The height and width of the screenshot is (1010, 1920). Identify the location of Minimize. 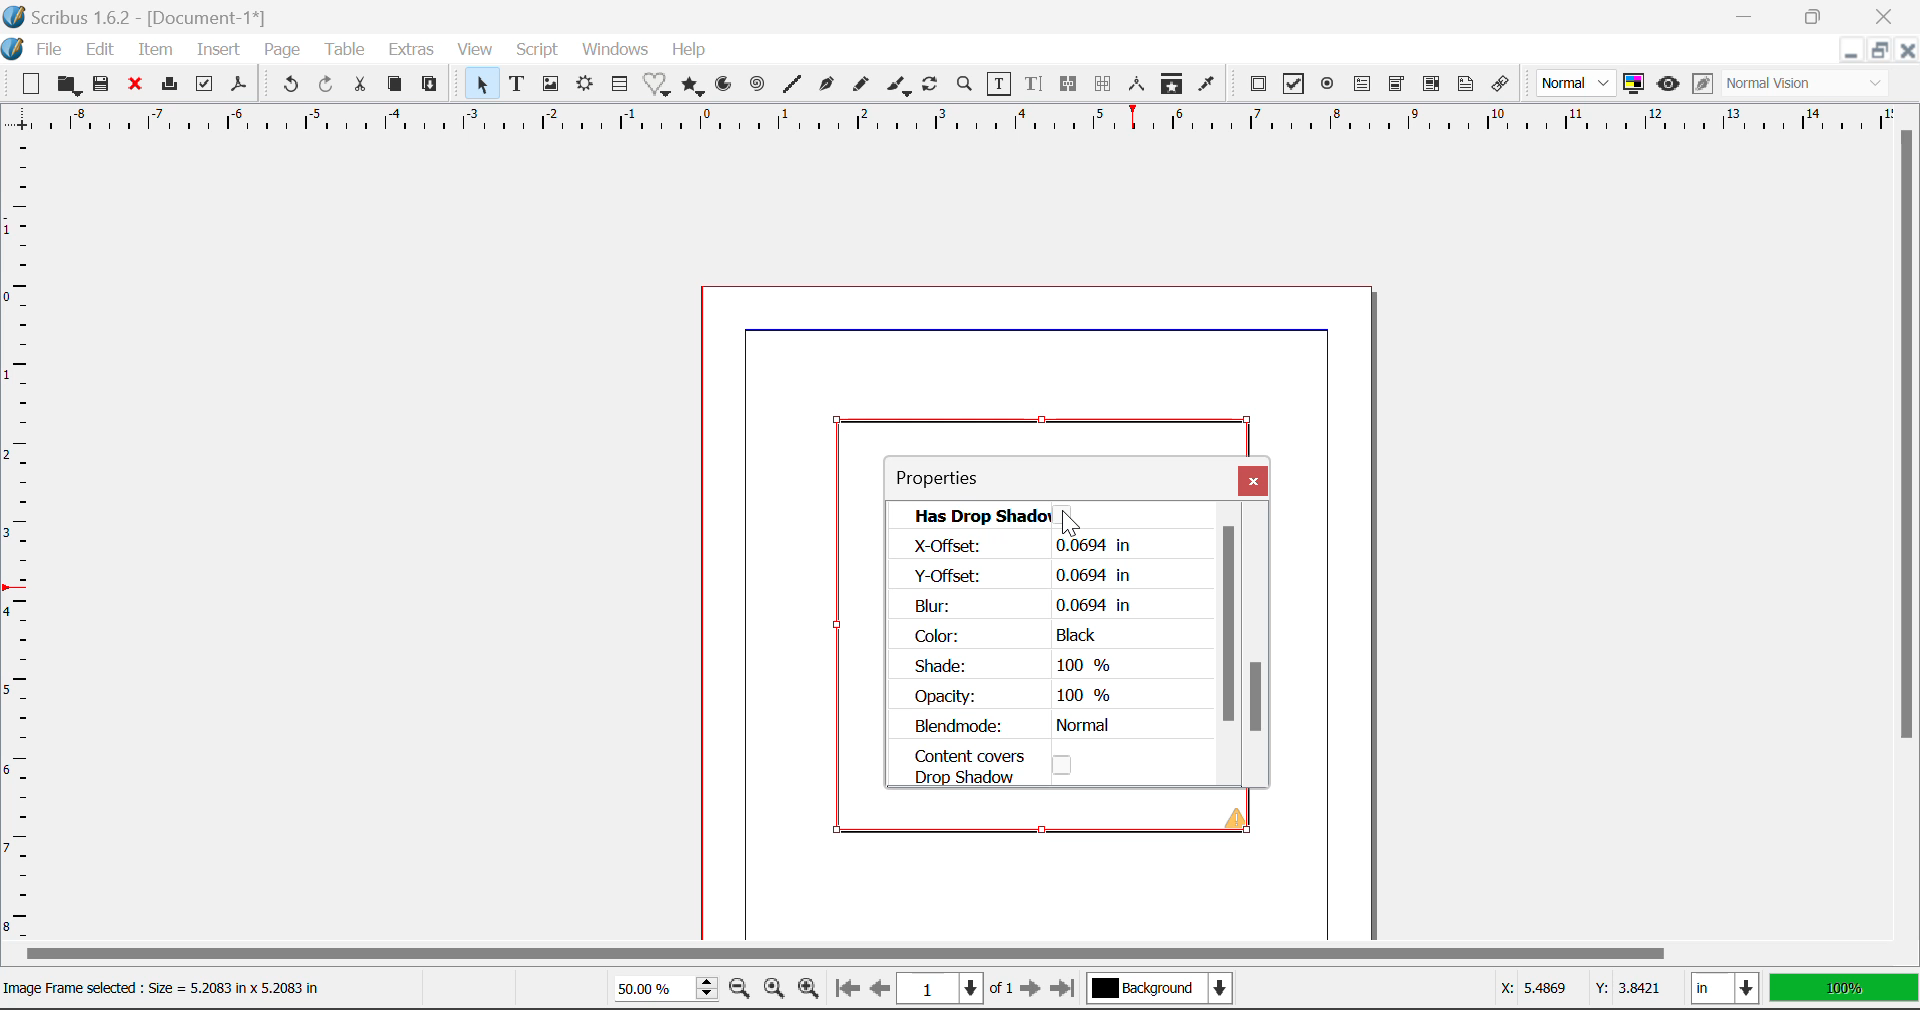
(1879, 50).